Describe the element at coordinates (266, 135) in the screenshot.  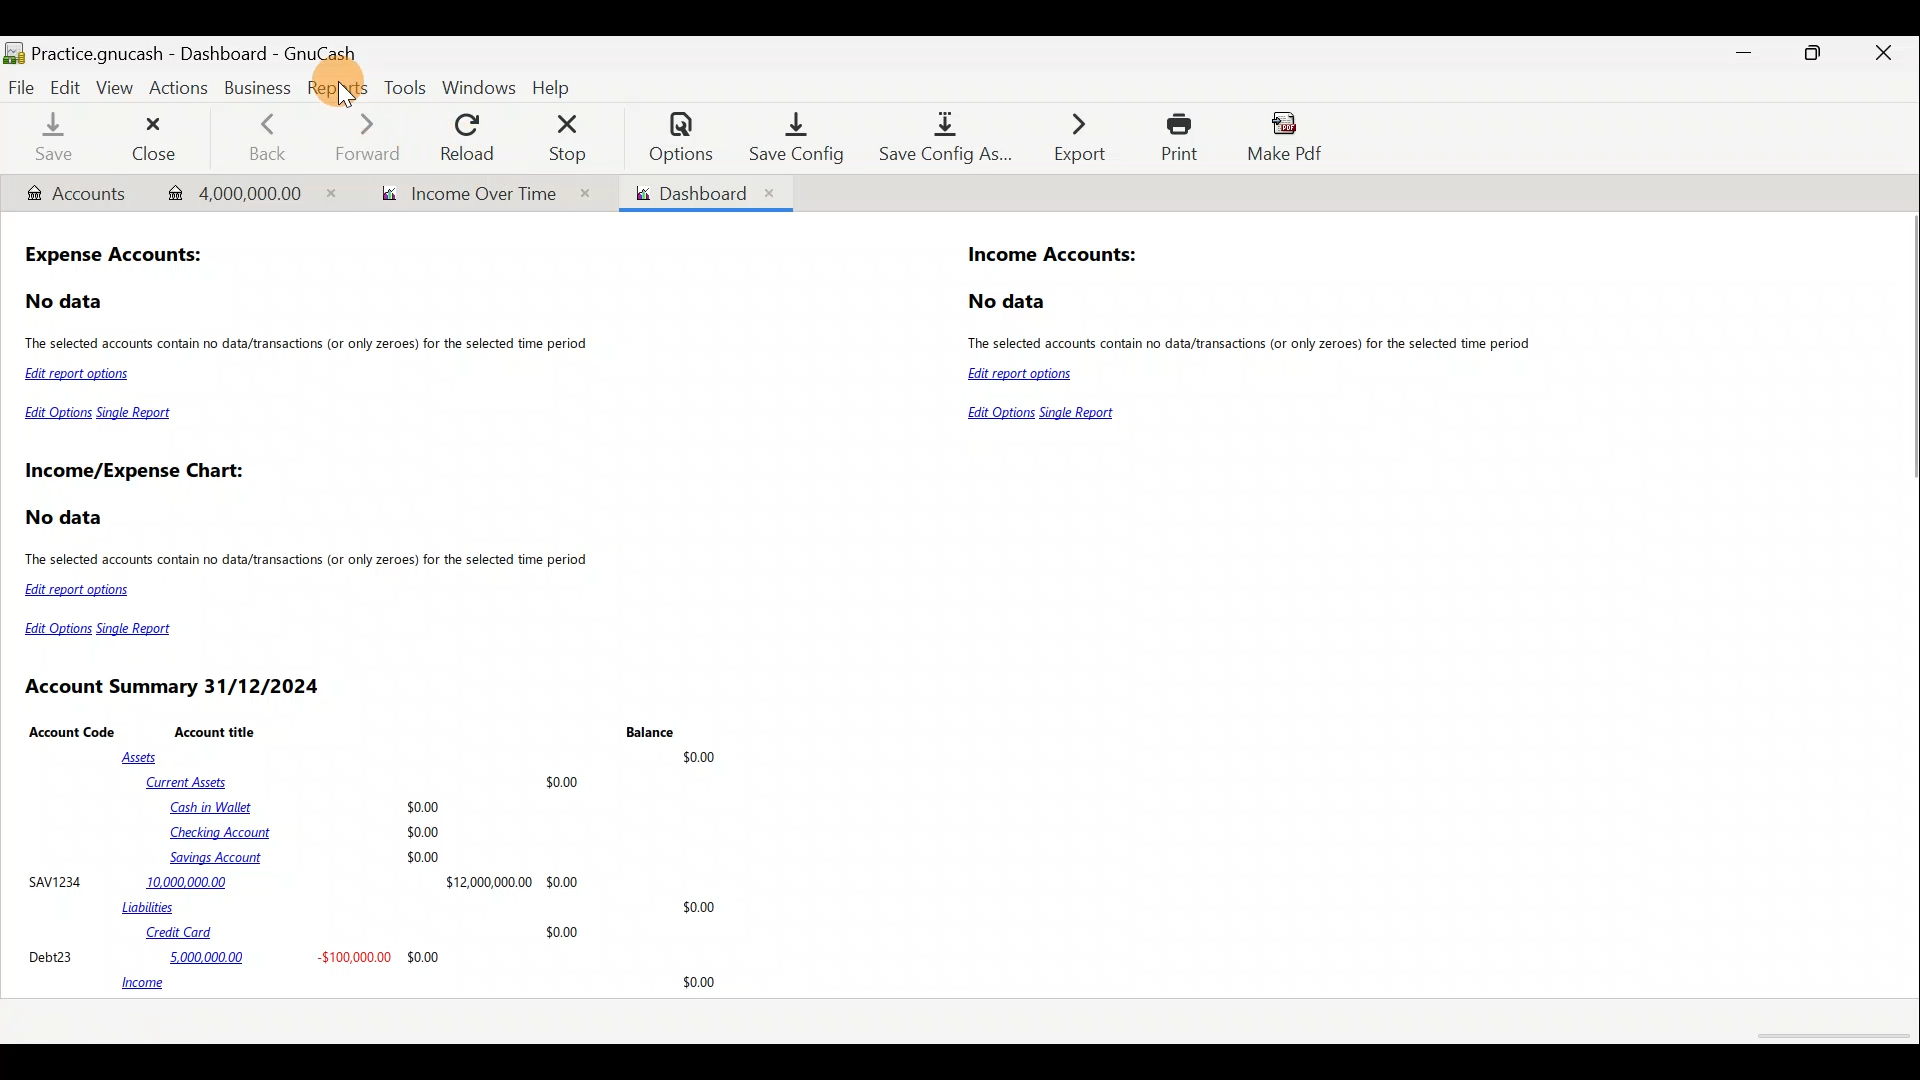
I see `Back` at that location.